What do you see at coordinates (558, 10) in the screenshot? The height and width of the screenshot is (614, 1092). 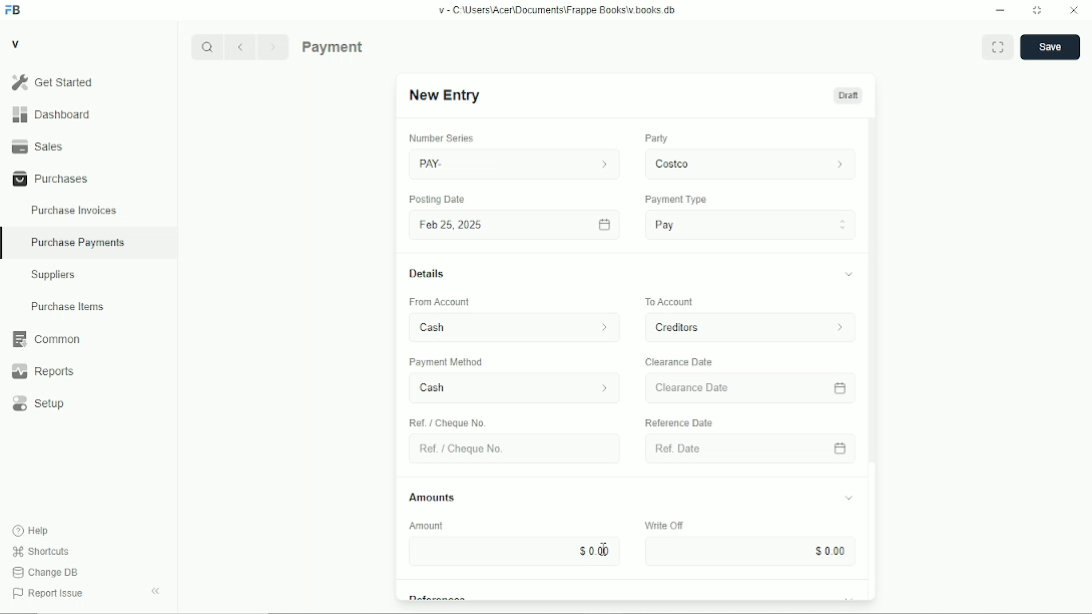 I see `v= C Wsers\Acen\Documents\Frappe Books\v books db` at bounding box center [558, 10].